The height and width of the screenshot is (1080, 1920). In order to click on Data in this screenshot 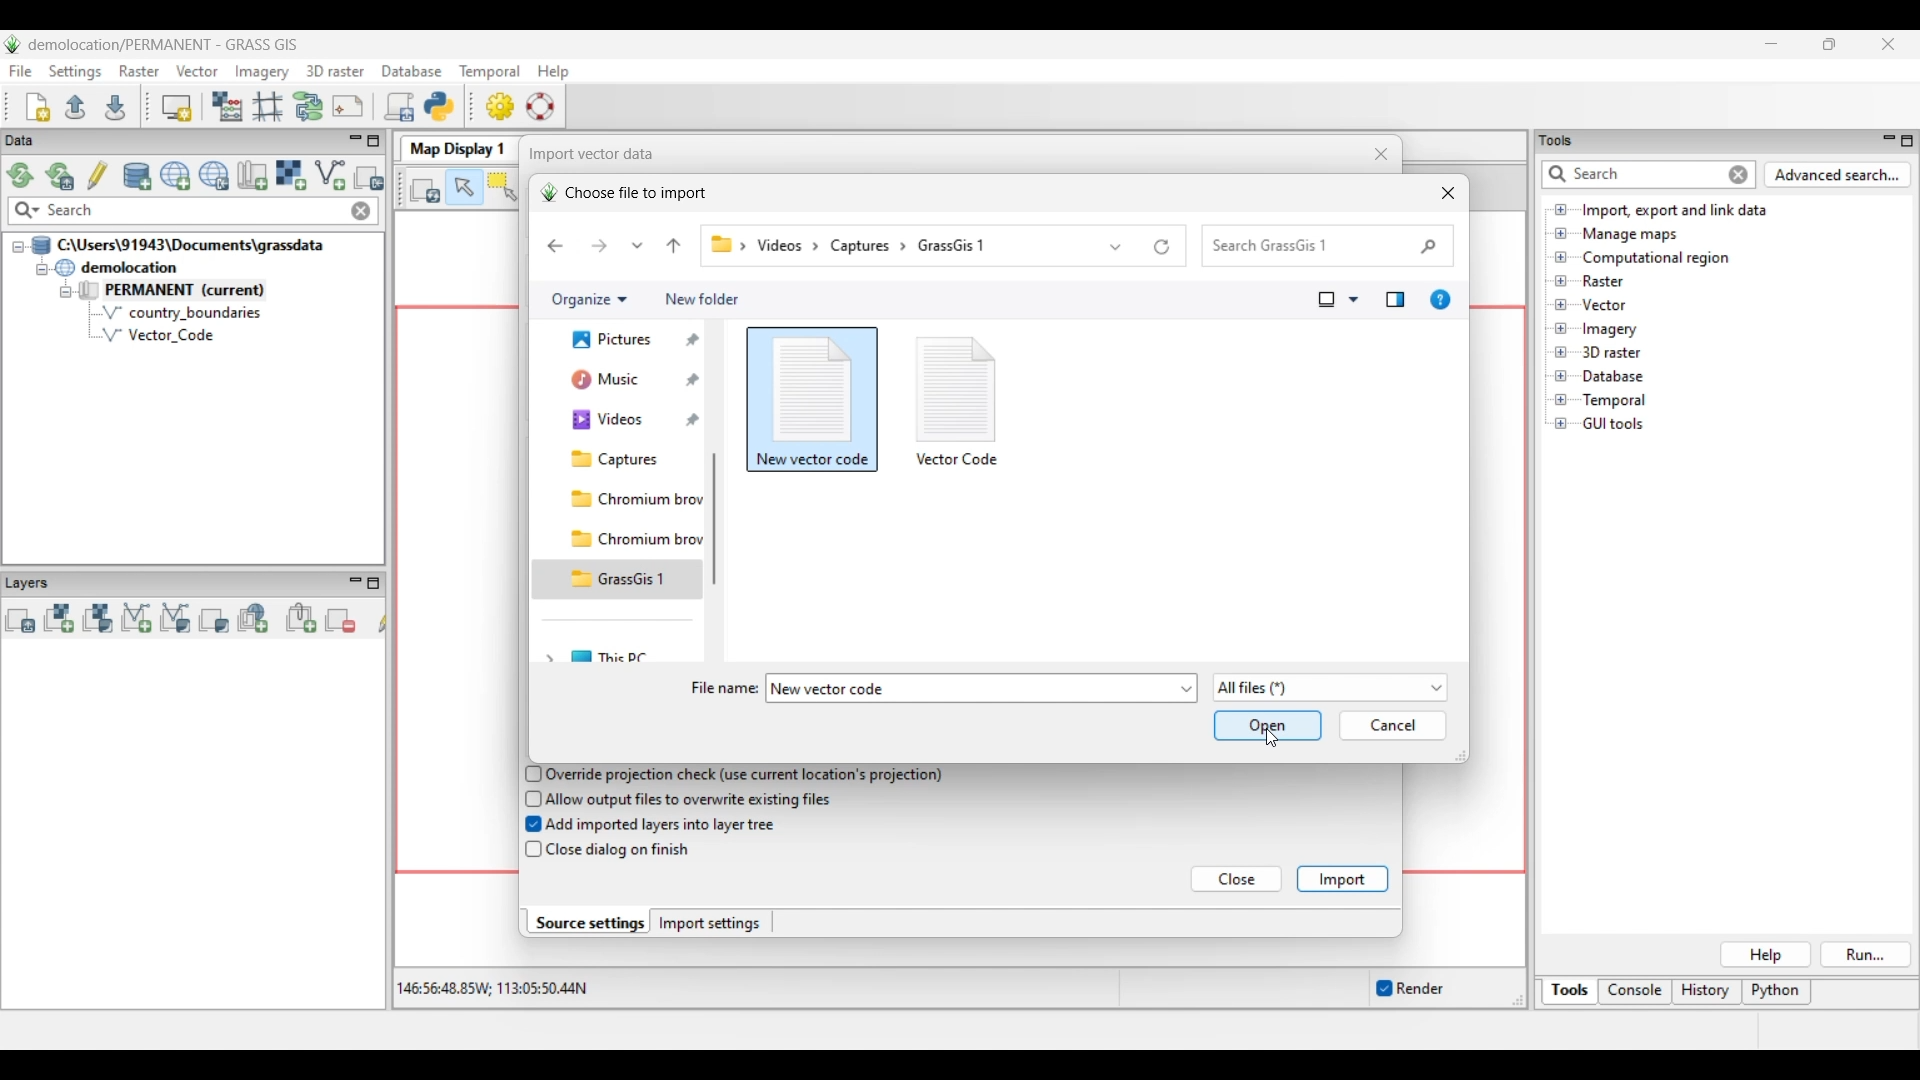, I will do `click(37, 141)`.